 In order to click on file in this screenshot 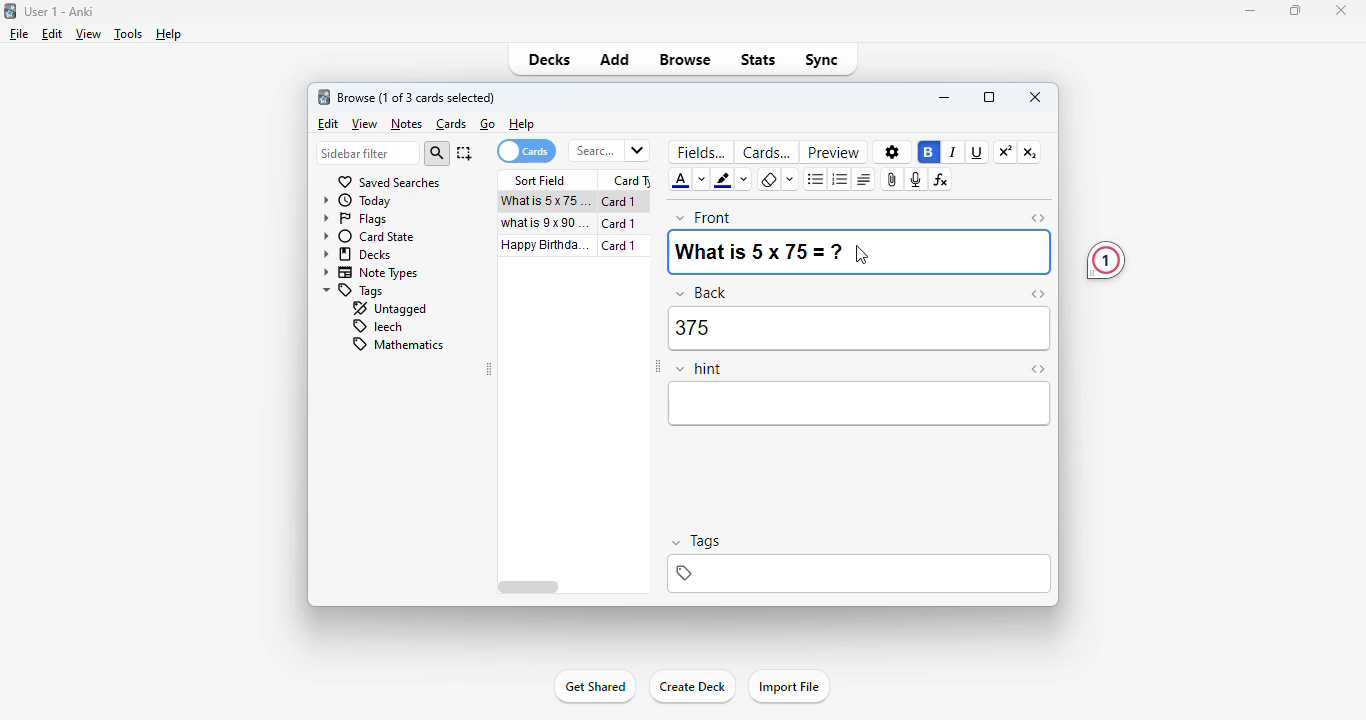, I will do `click(20, 34)`.